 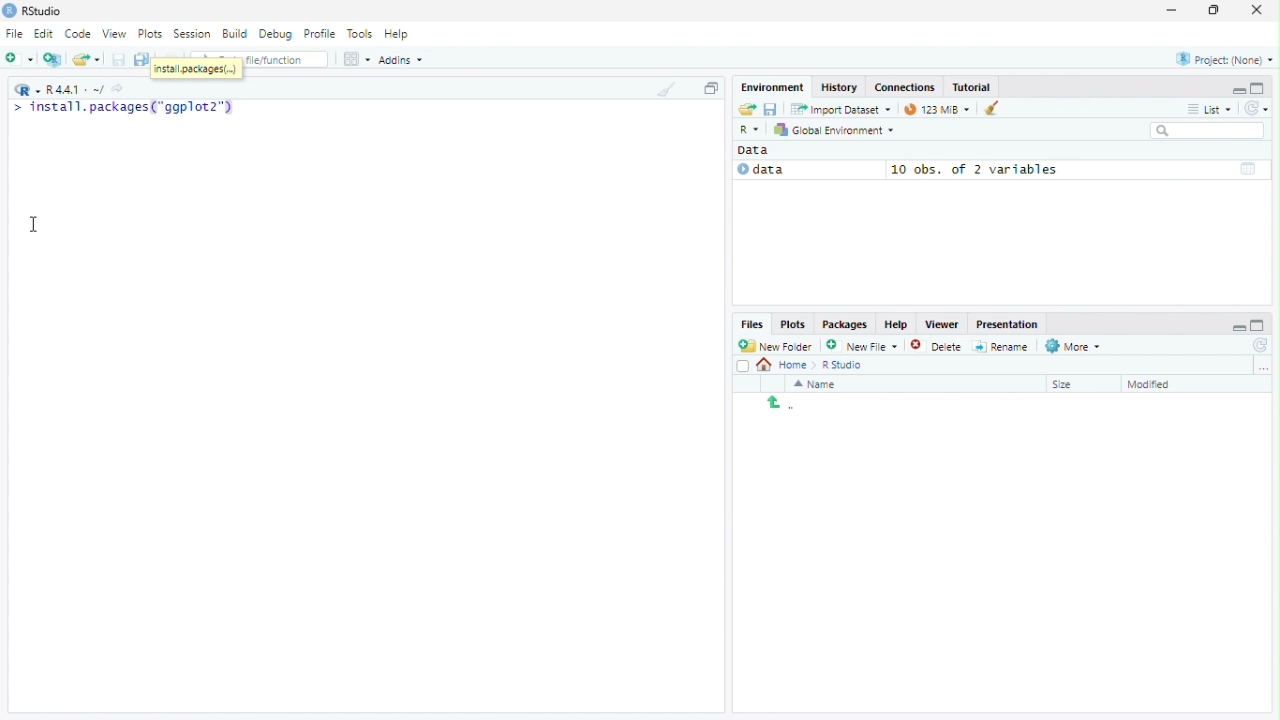 I want to click on Files, so click(x=753, y=325).